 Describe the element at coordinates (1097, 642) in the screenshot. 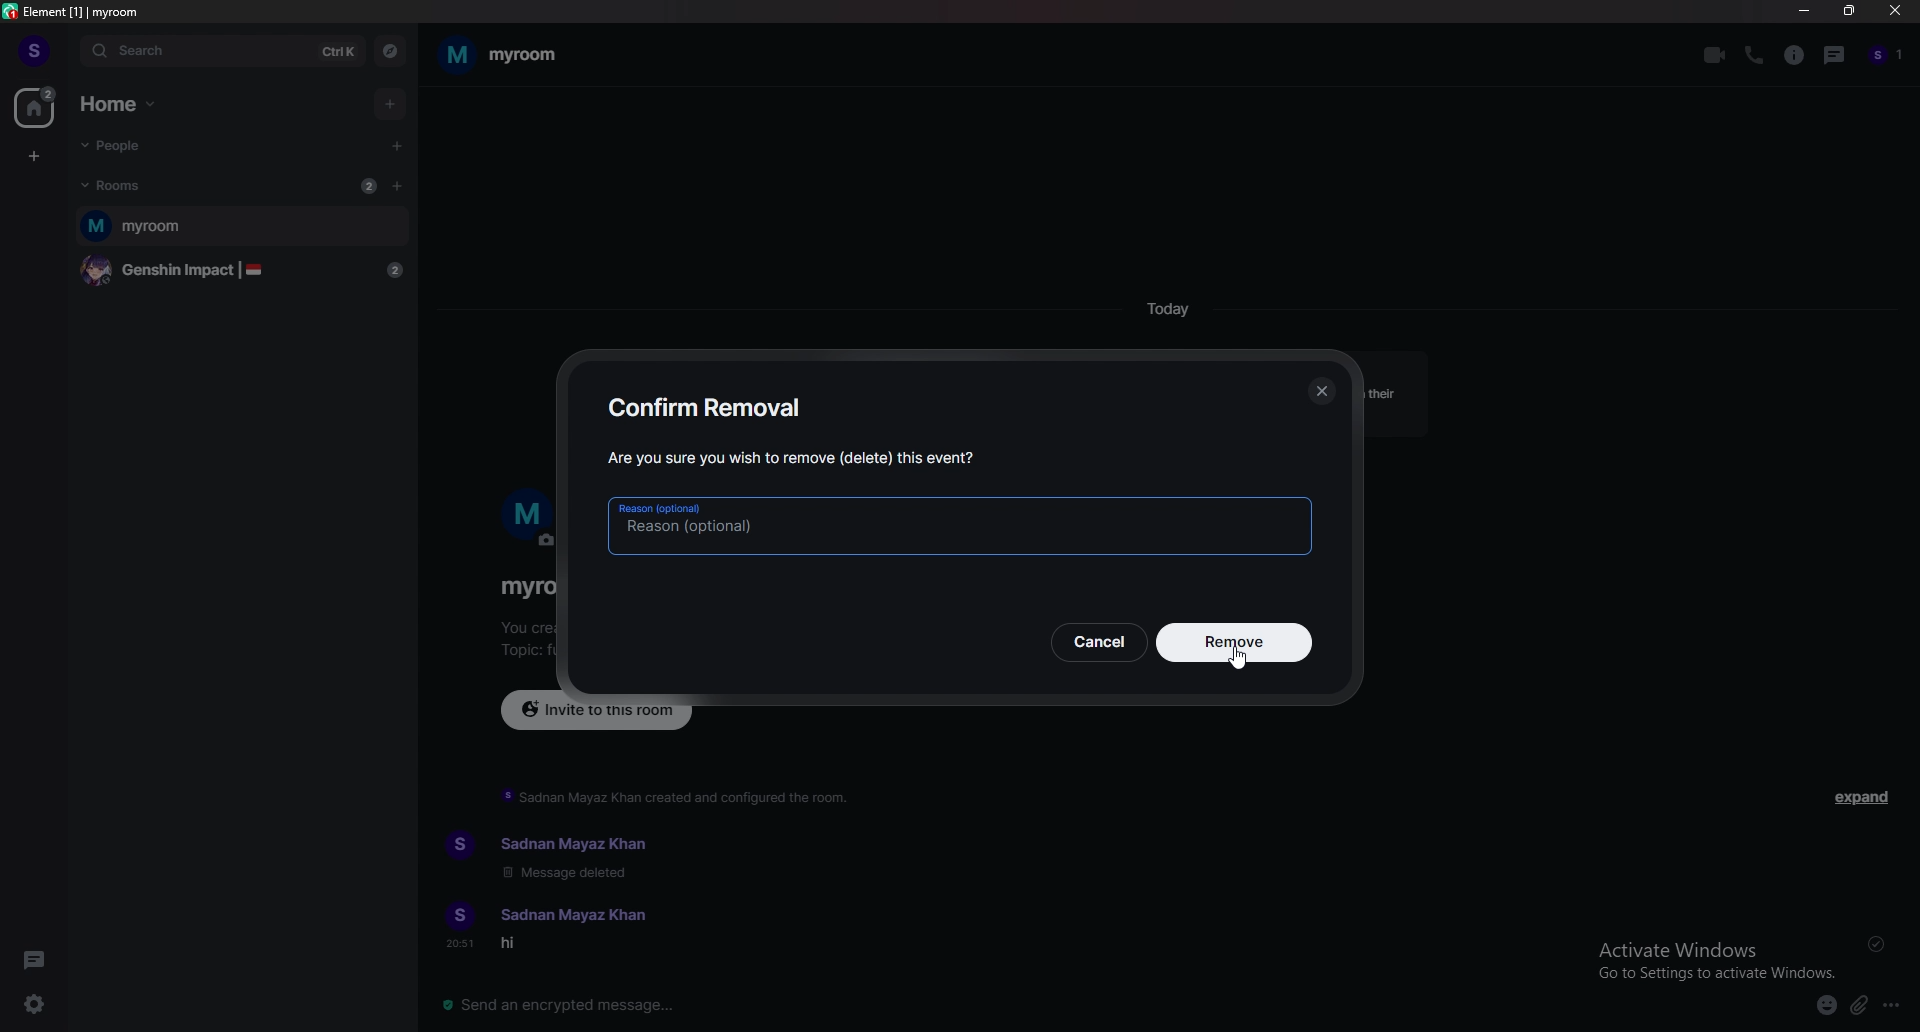

I see `cancel` at that location.